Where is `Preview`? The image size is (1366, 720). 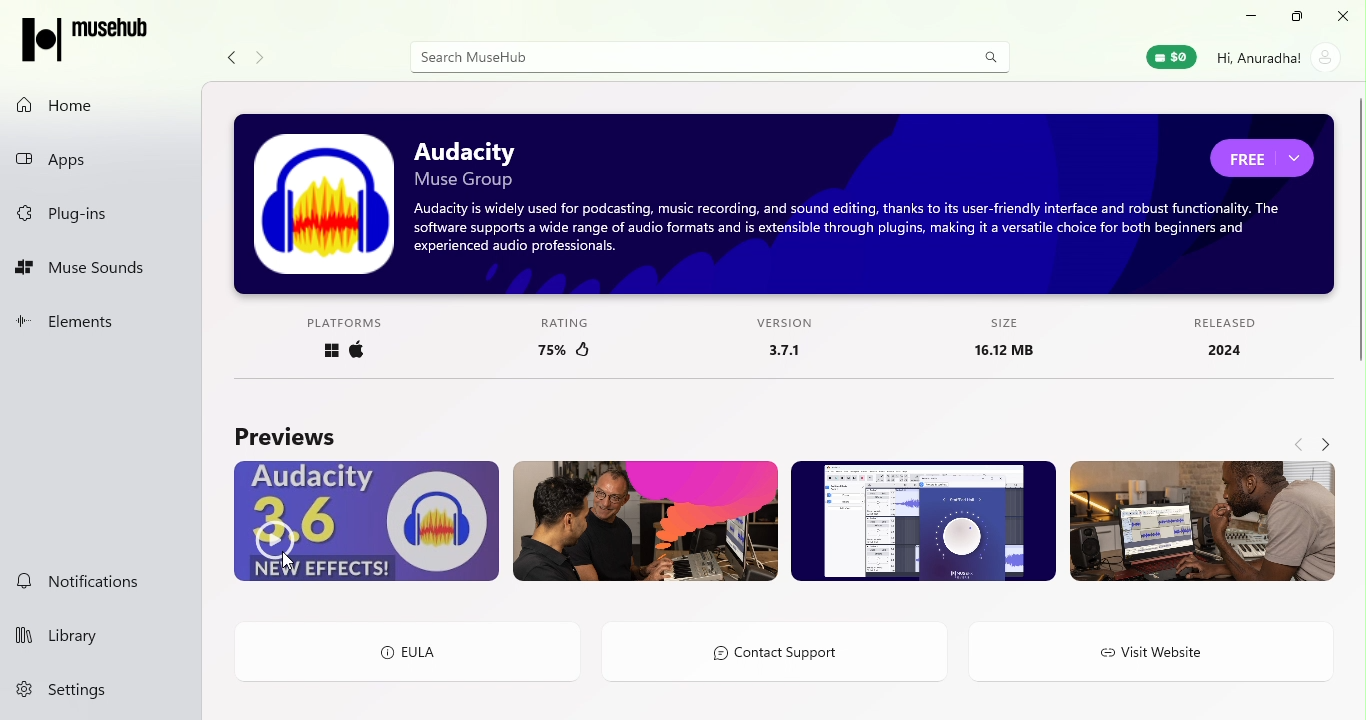
Preview is located at coordinates (922, 521).